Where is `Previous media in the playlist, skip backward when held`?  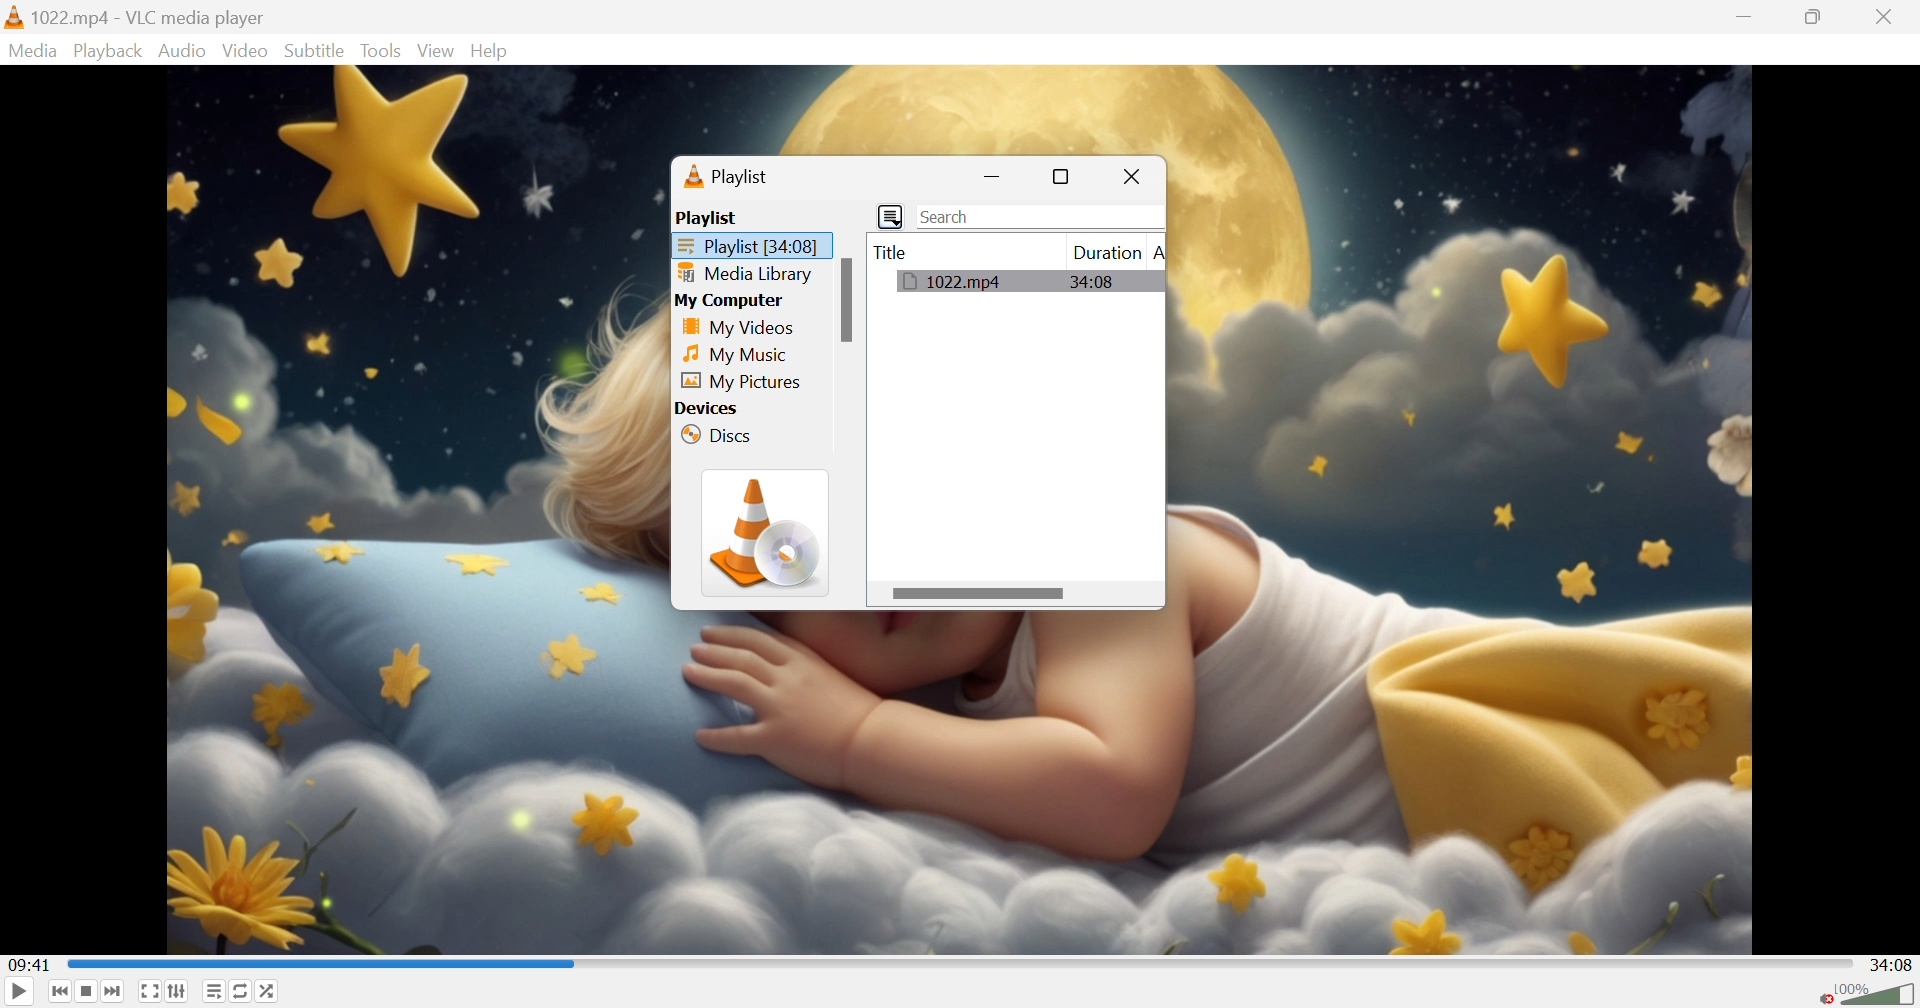 Previous media in the playlist, skip backward when held is located at coordinates (61, 993).